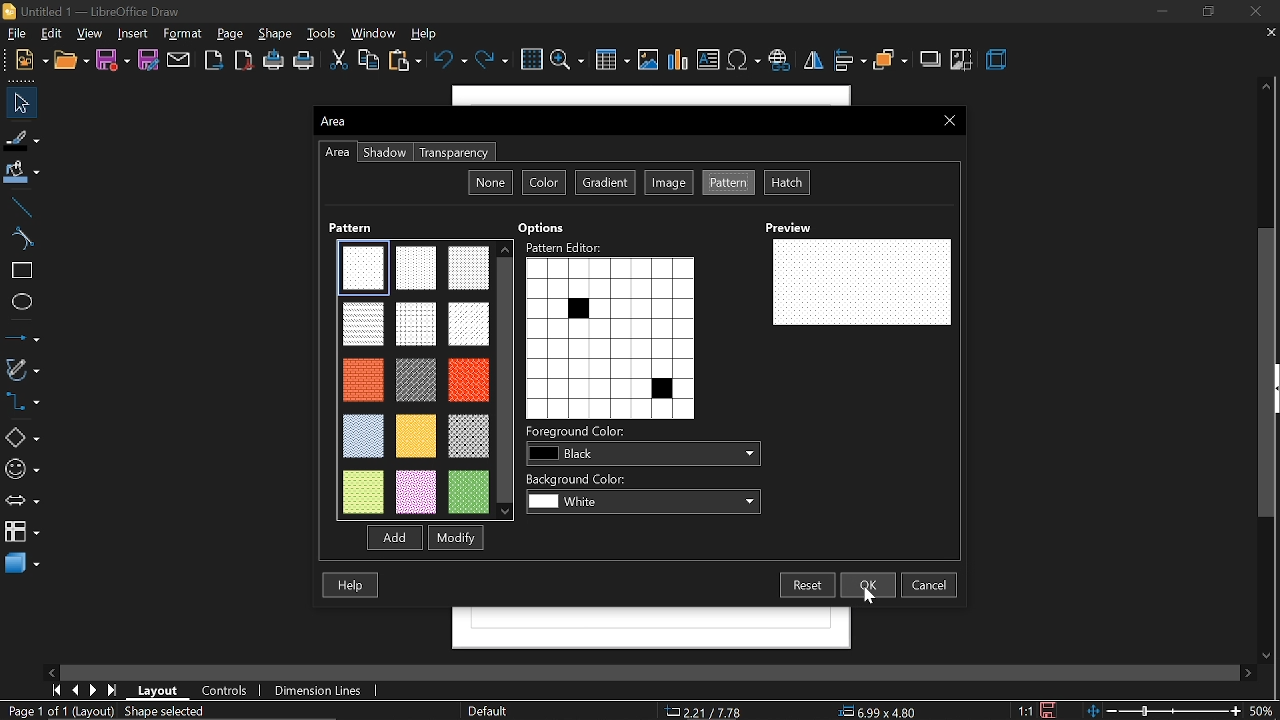  I want to click on background color, so click(644, 500).